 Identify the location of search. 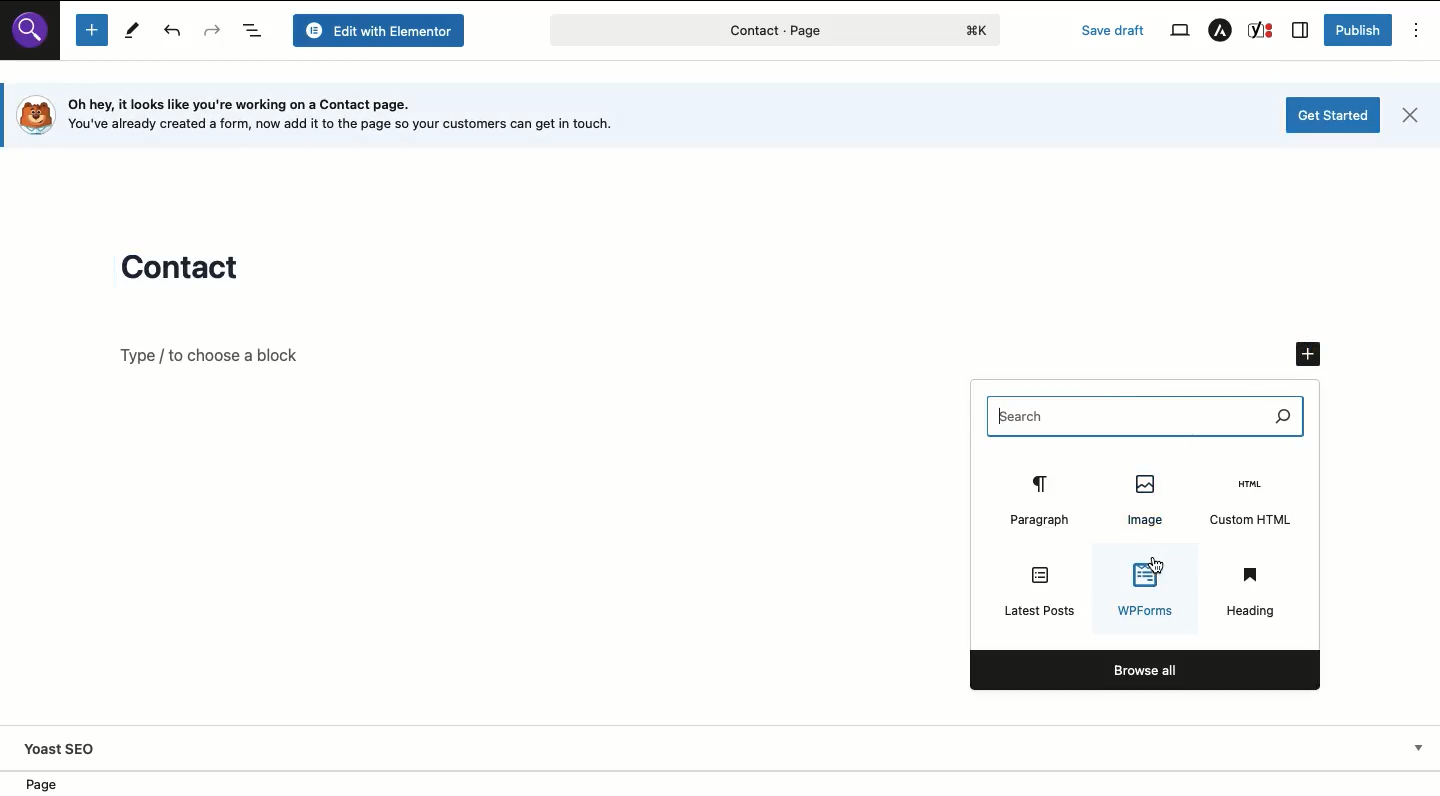
(36, 38).